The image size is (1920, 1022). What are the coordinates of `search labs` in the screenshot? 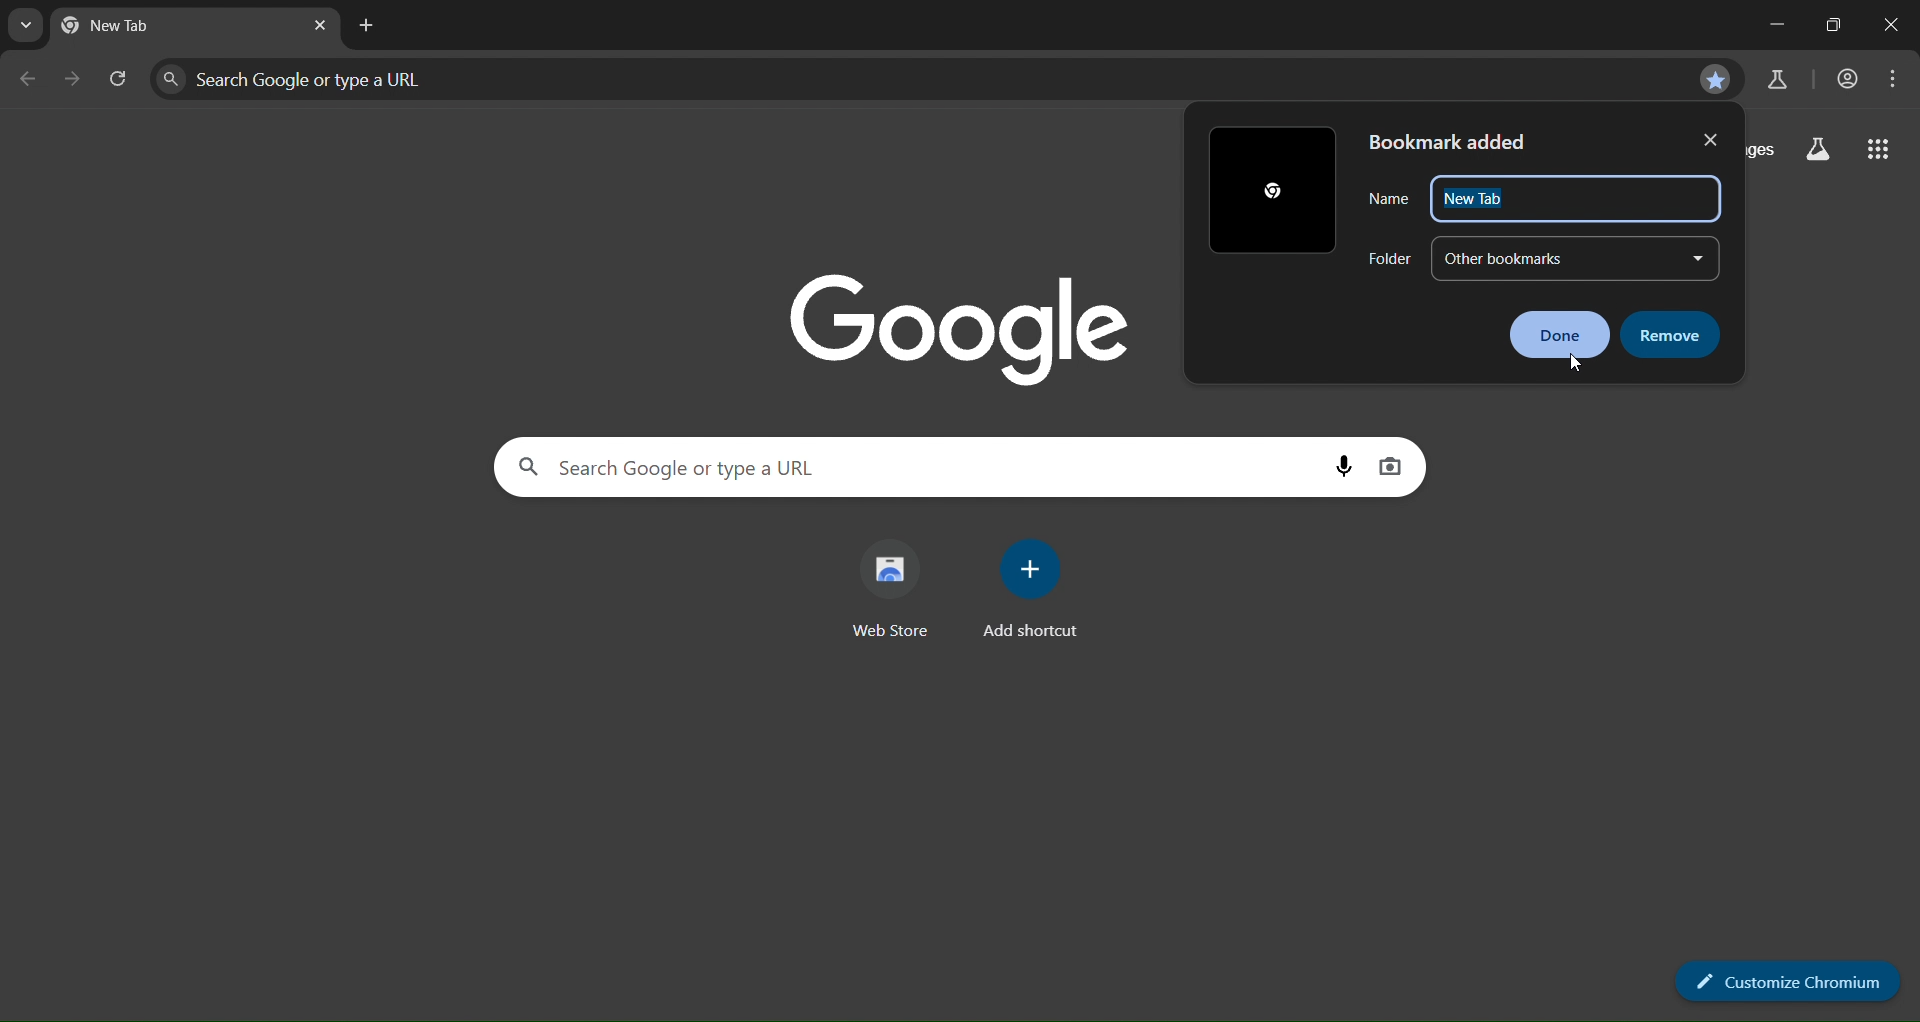 It's located at (1772, 81).